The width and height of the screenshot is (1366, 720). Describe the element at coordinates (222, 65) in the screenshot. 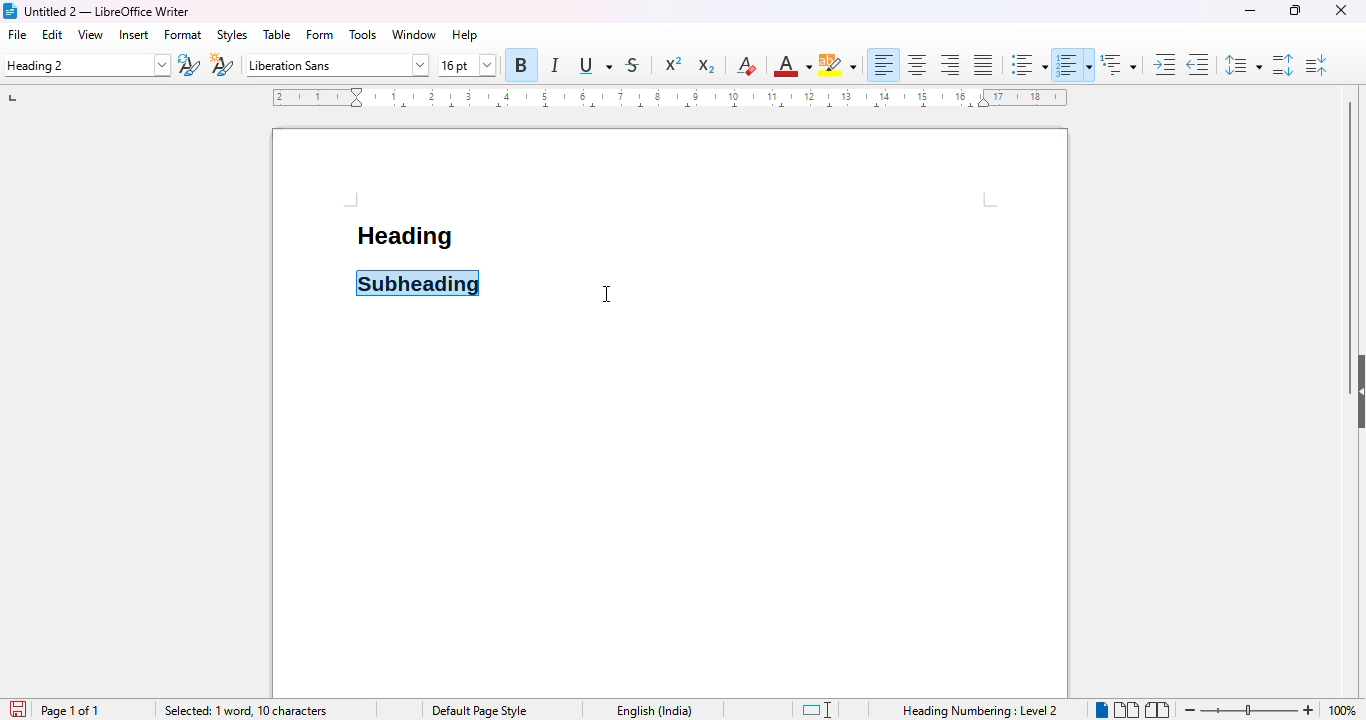

I see `new style from selection` at that location.